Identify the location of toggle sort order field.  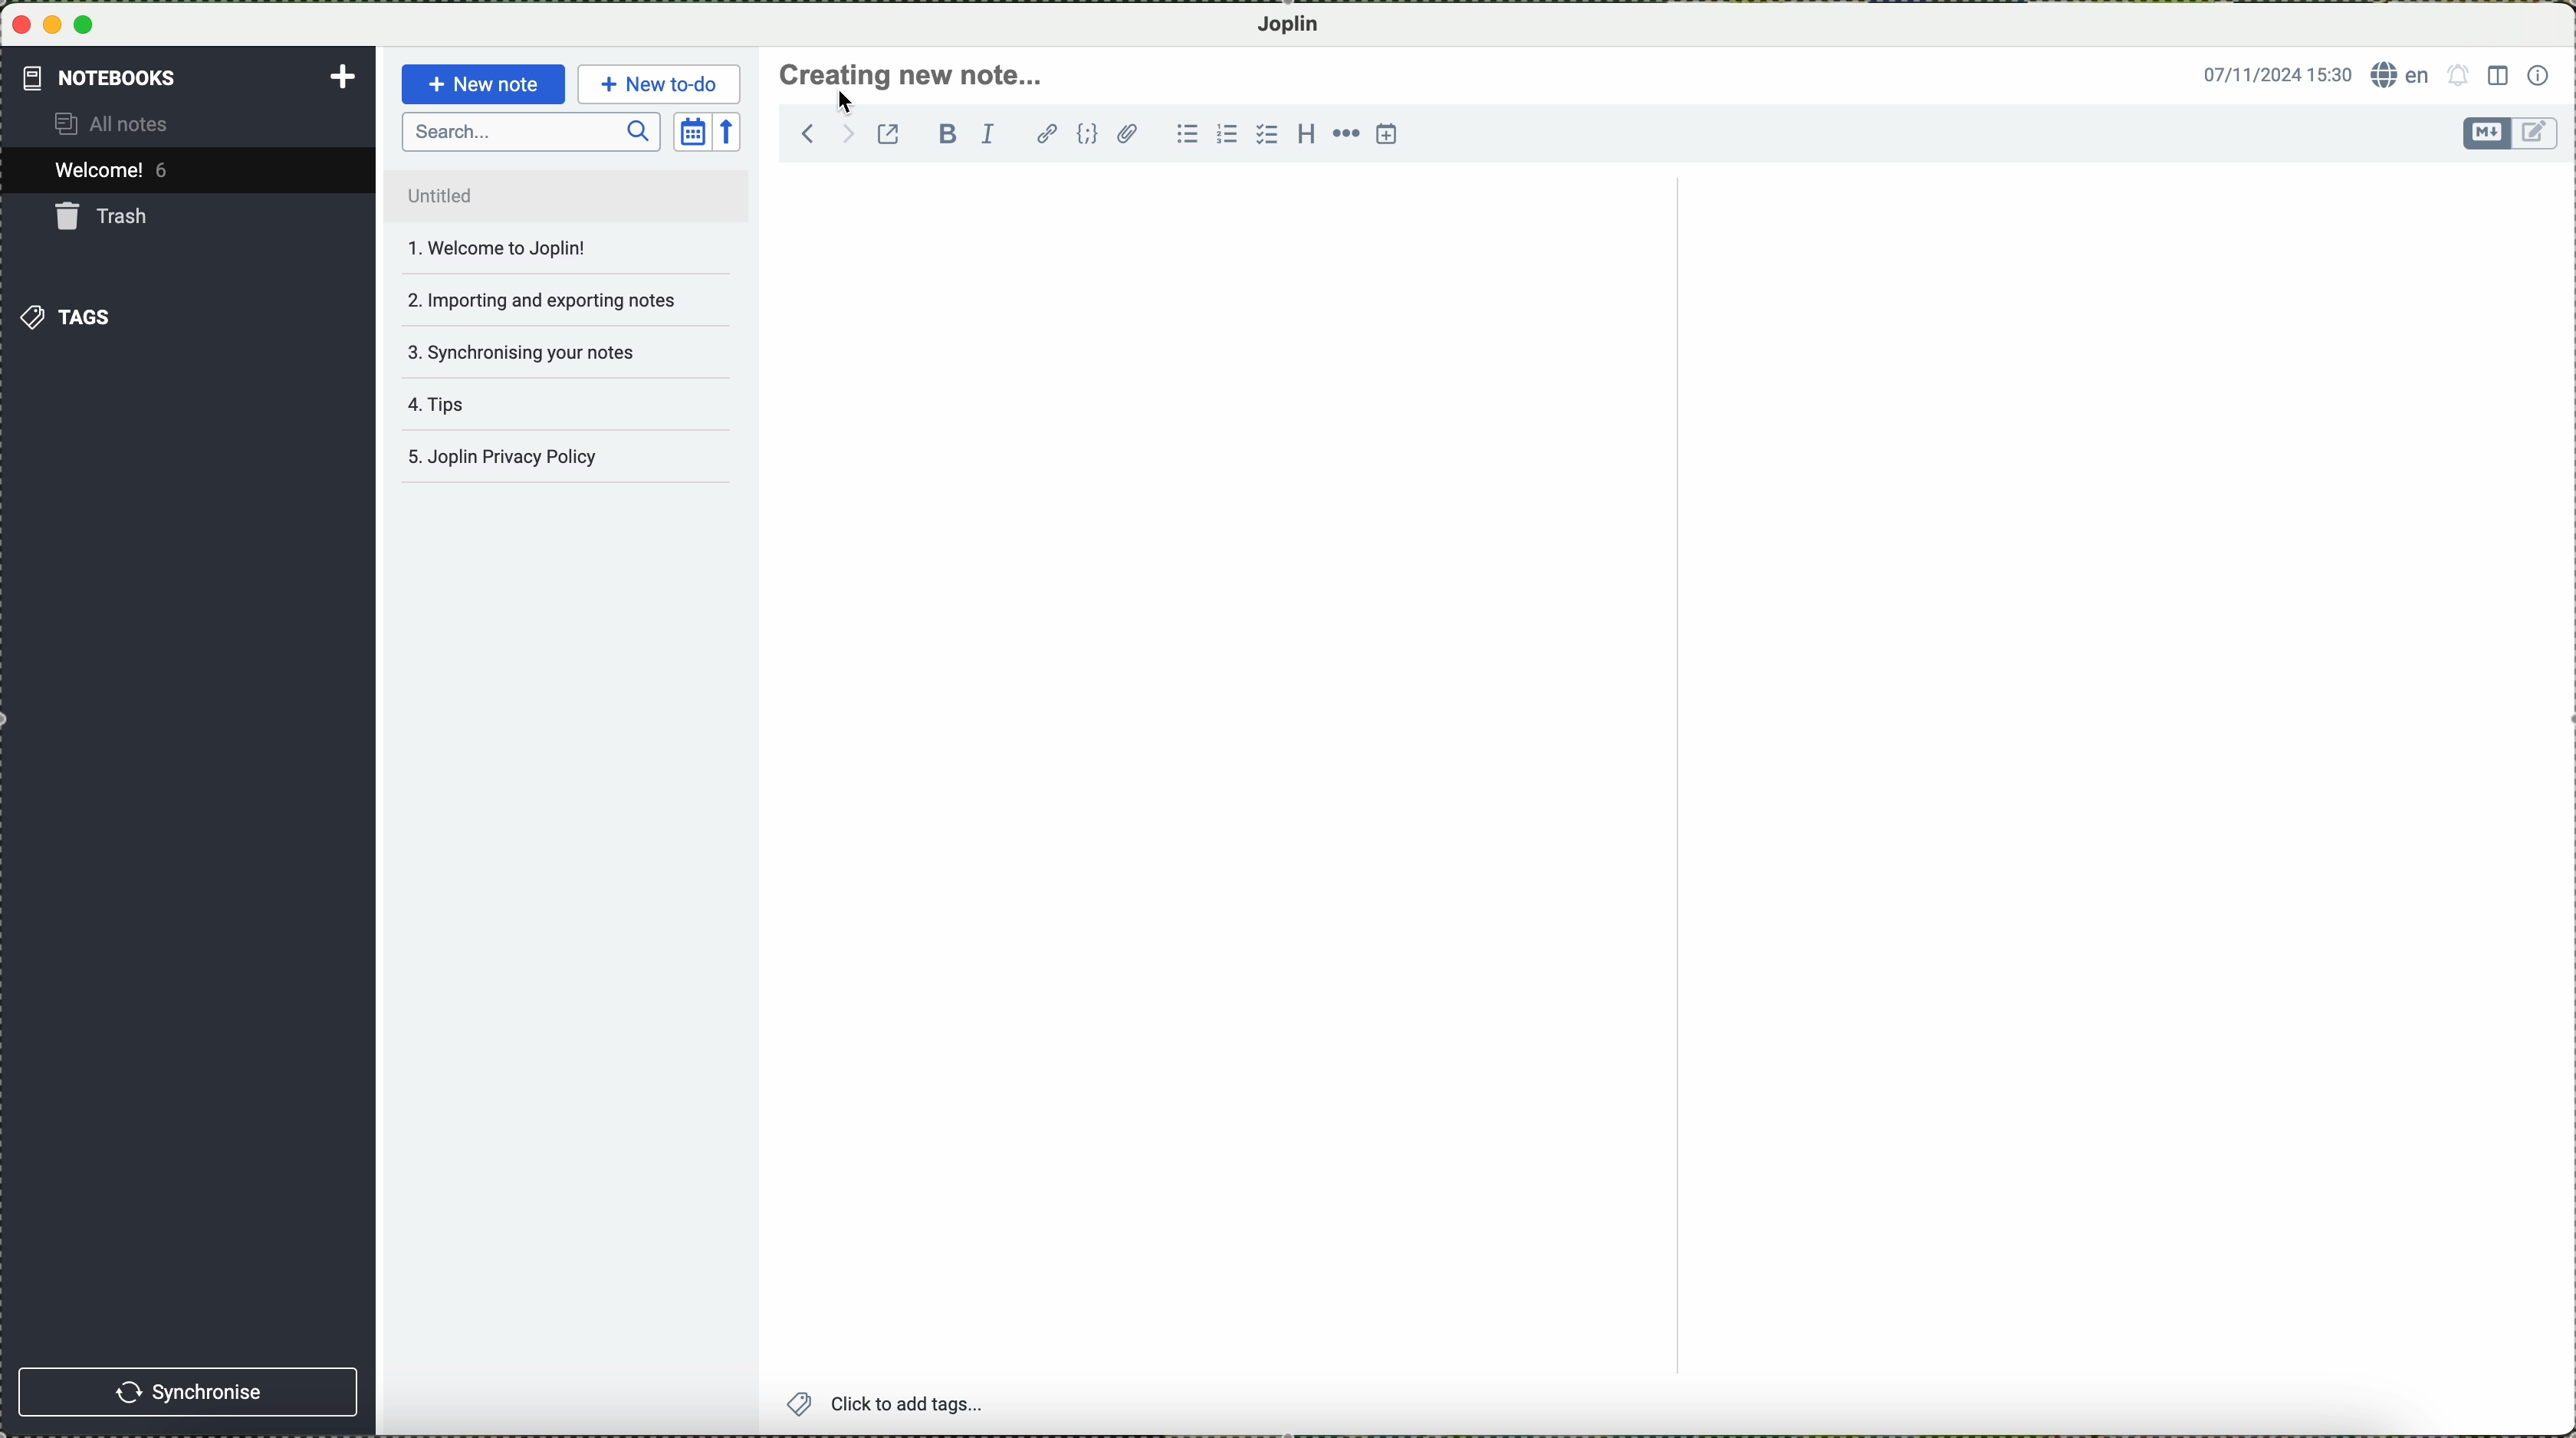
(691, 130).